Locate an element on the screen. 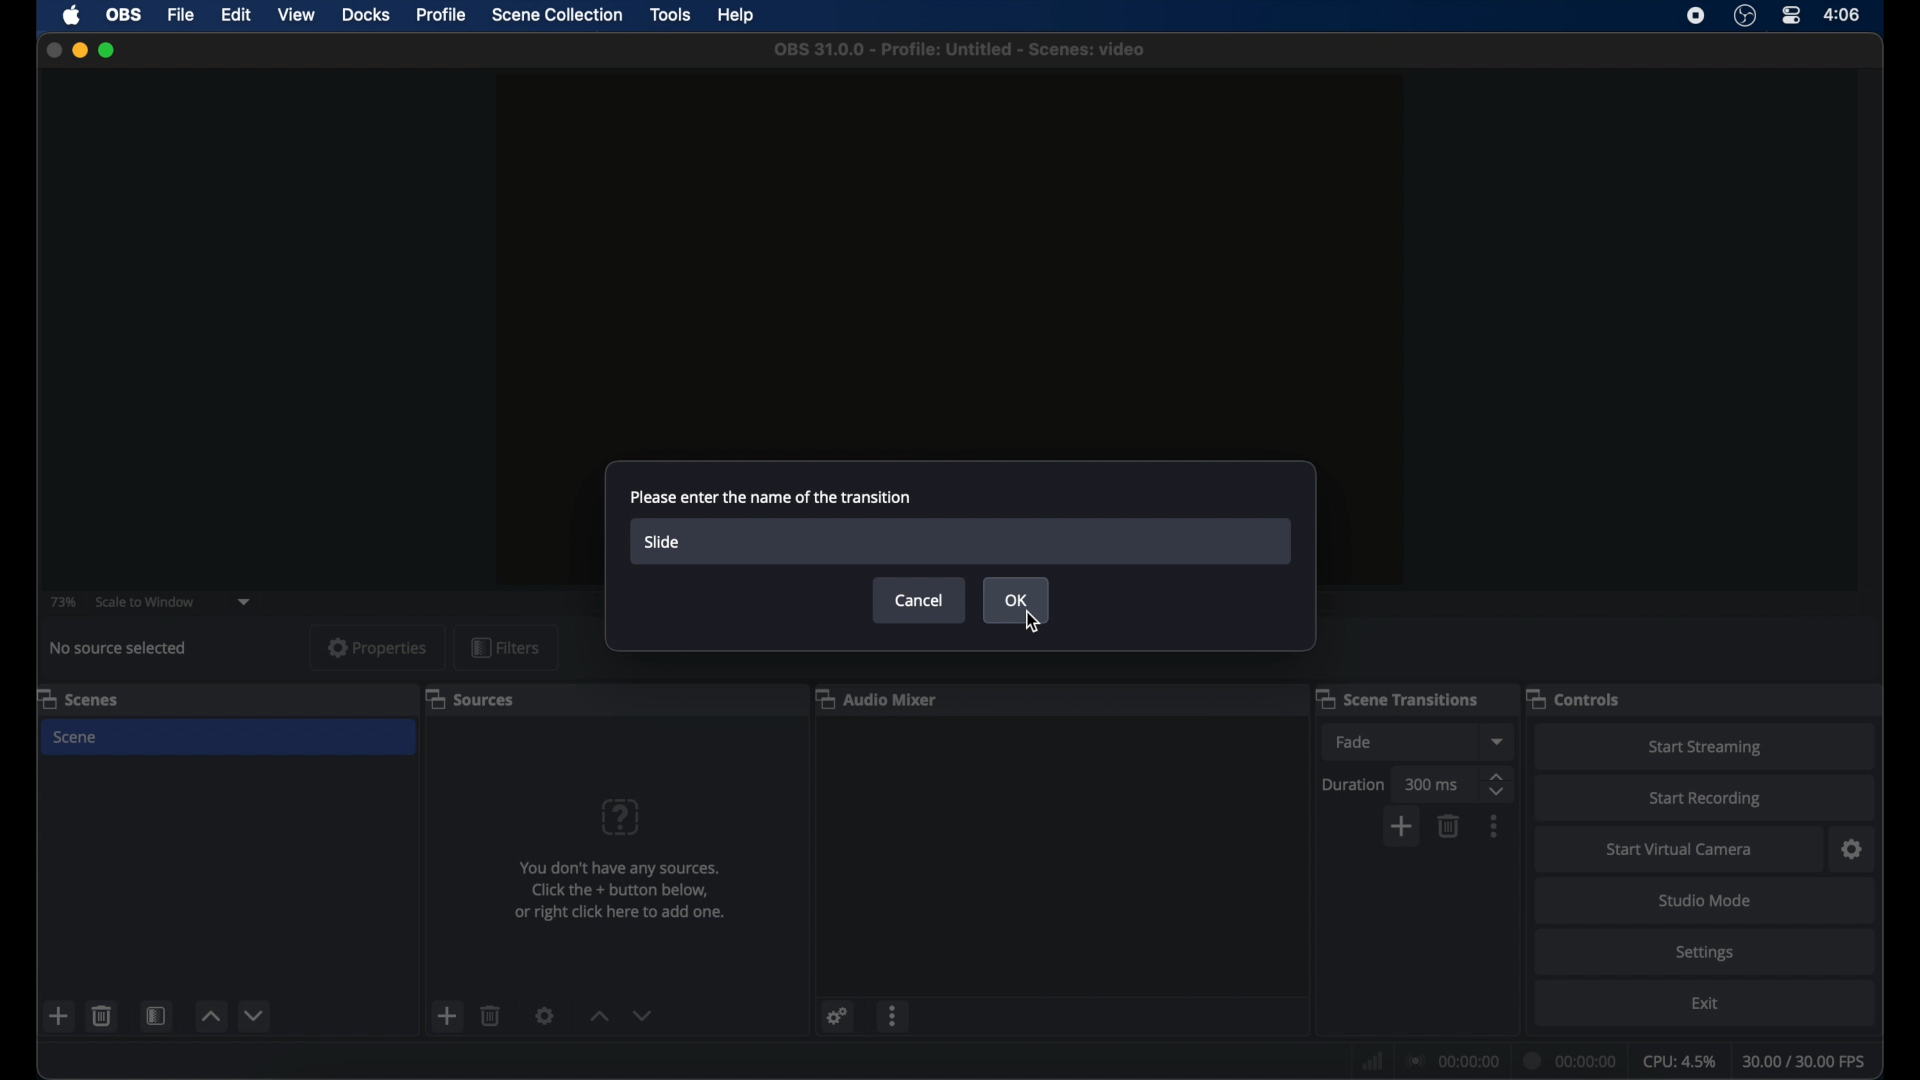 The width and height of the screenshot is (1920, 1080). scene is located at coordinates (76, 736).